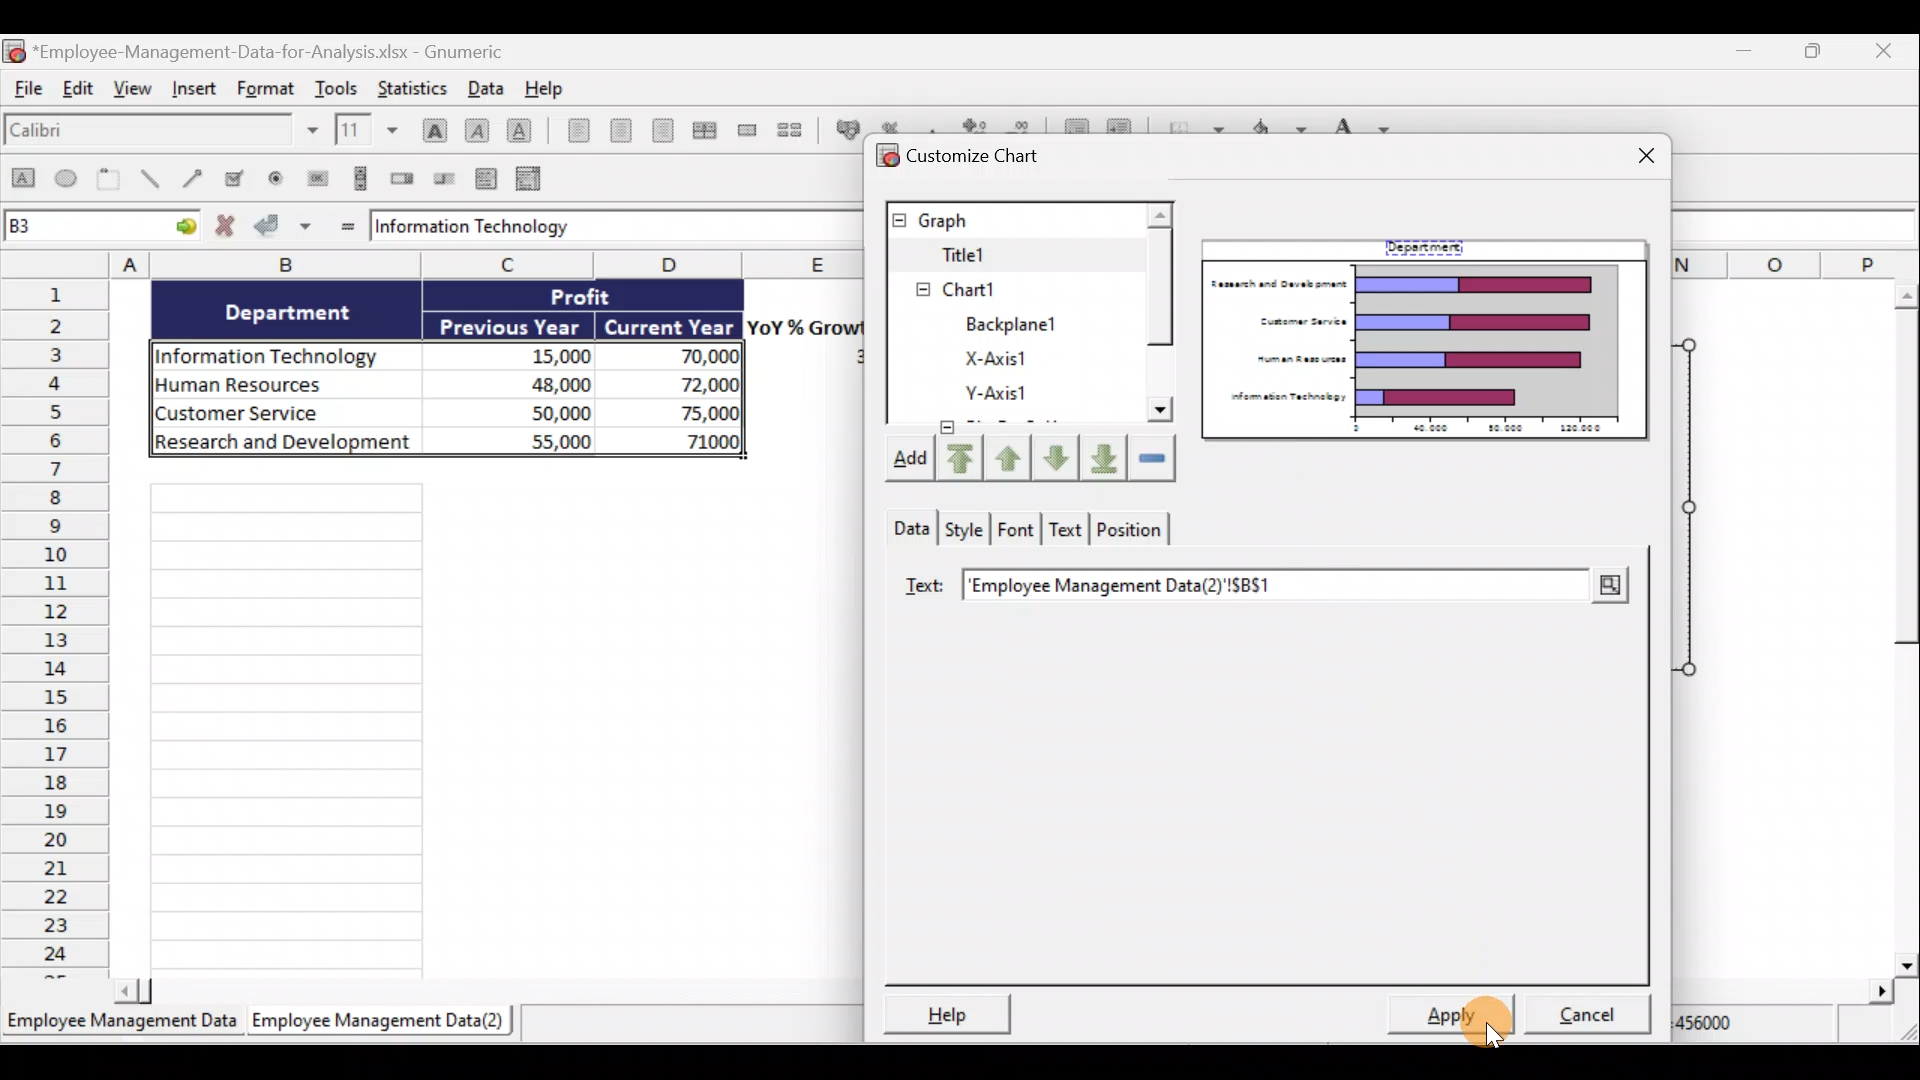  Describe the element at coordinates (798, 132) in the screenshot. I see `Split a merged range of cells` at that location.